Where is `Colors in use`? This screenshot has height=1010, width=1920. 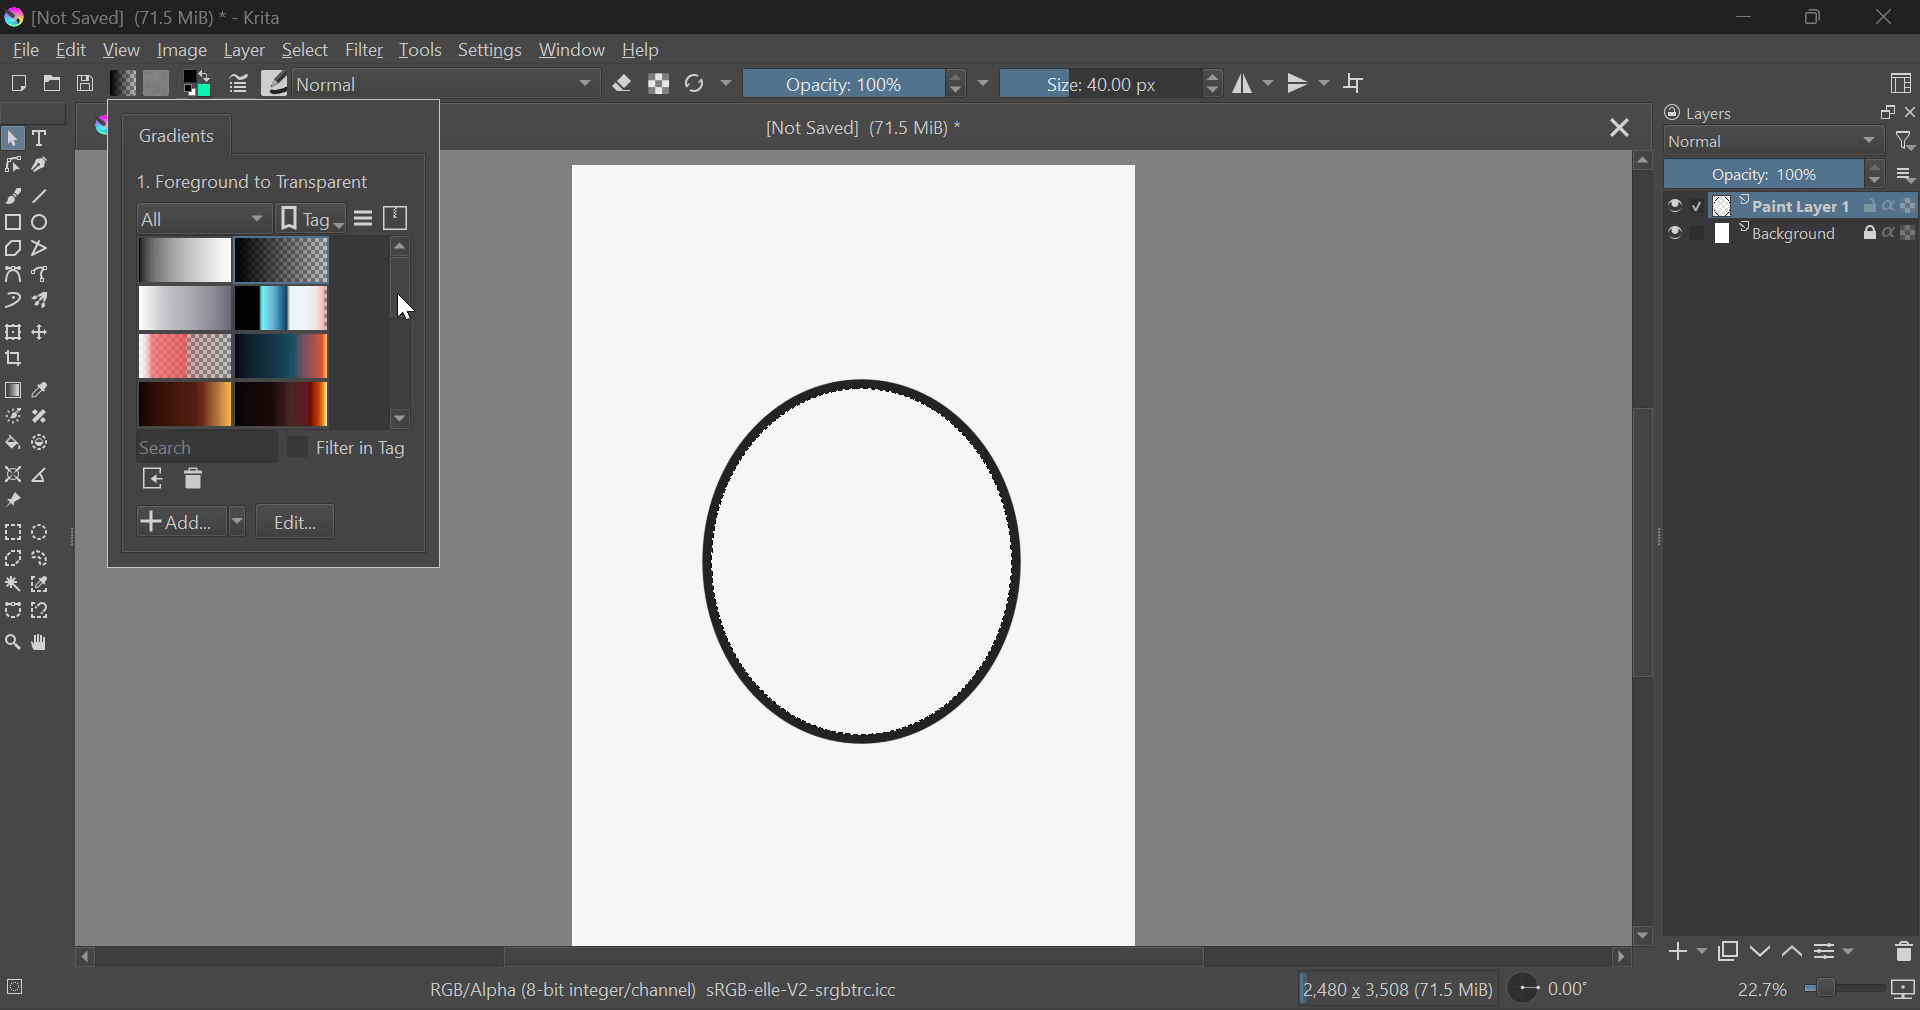 Colors in use is located at coordinates (198, 85).